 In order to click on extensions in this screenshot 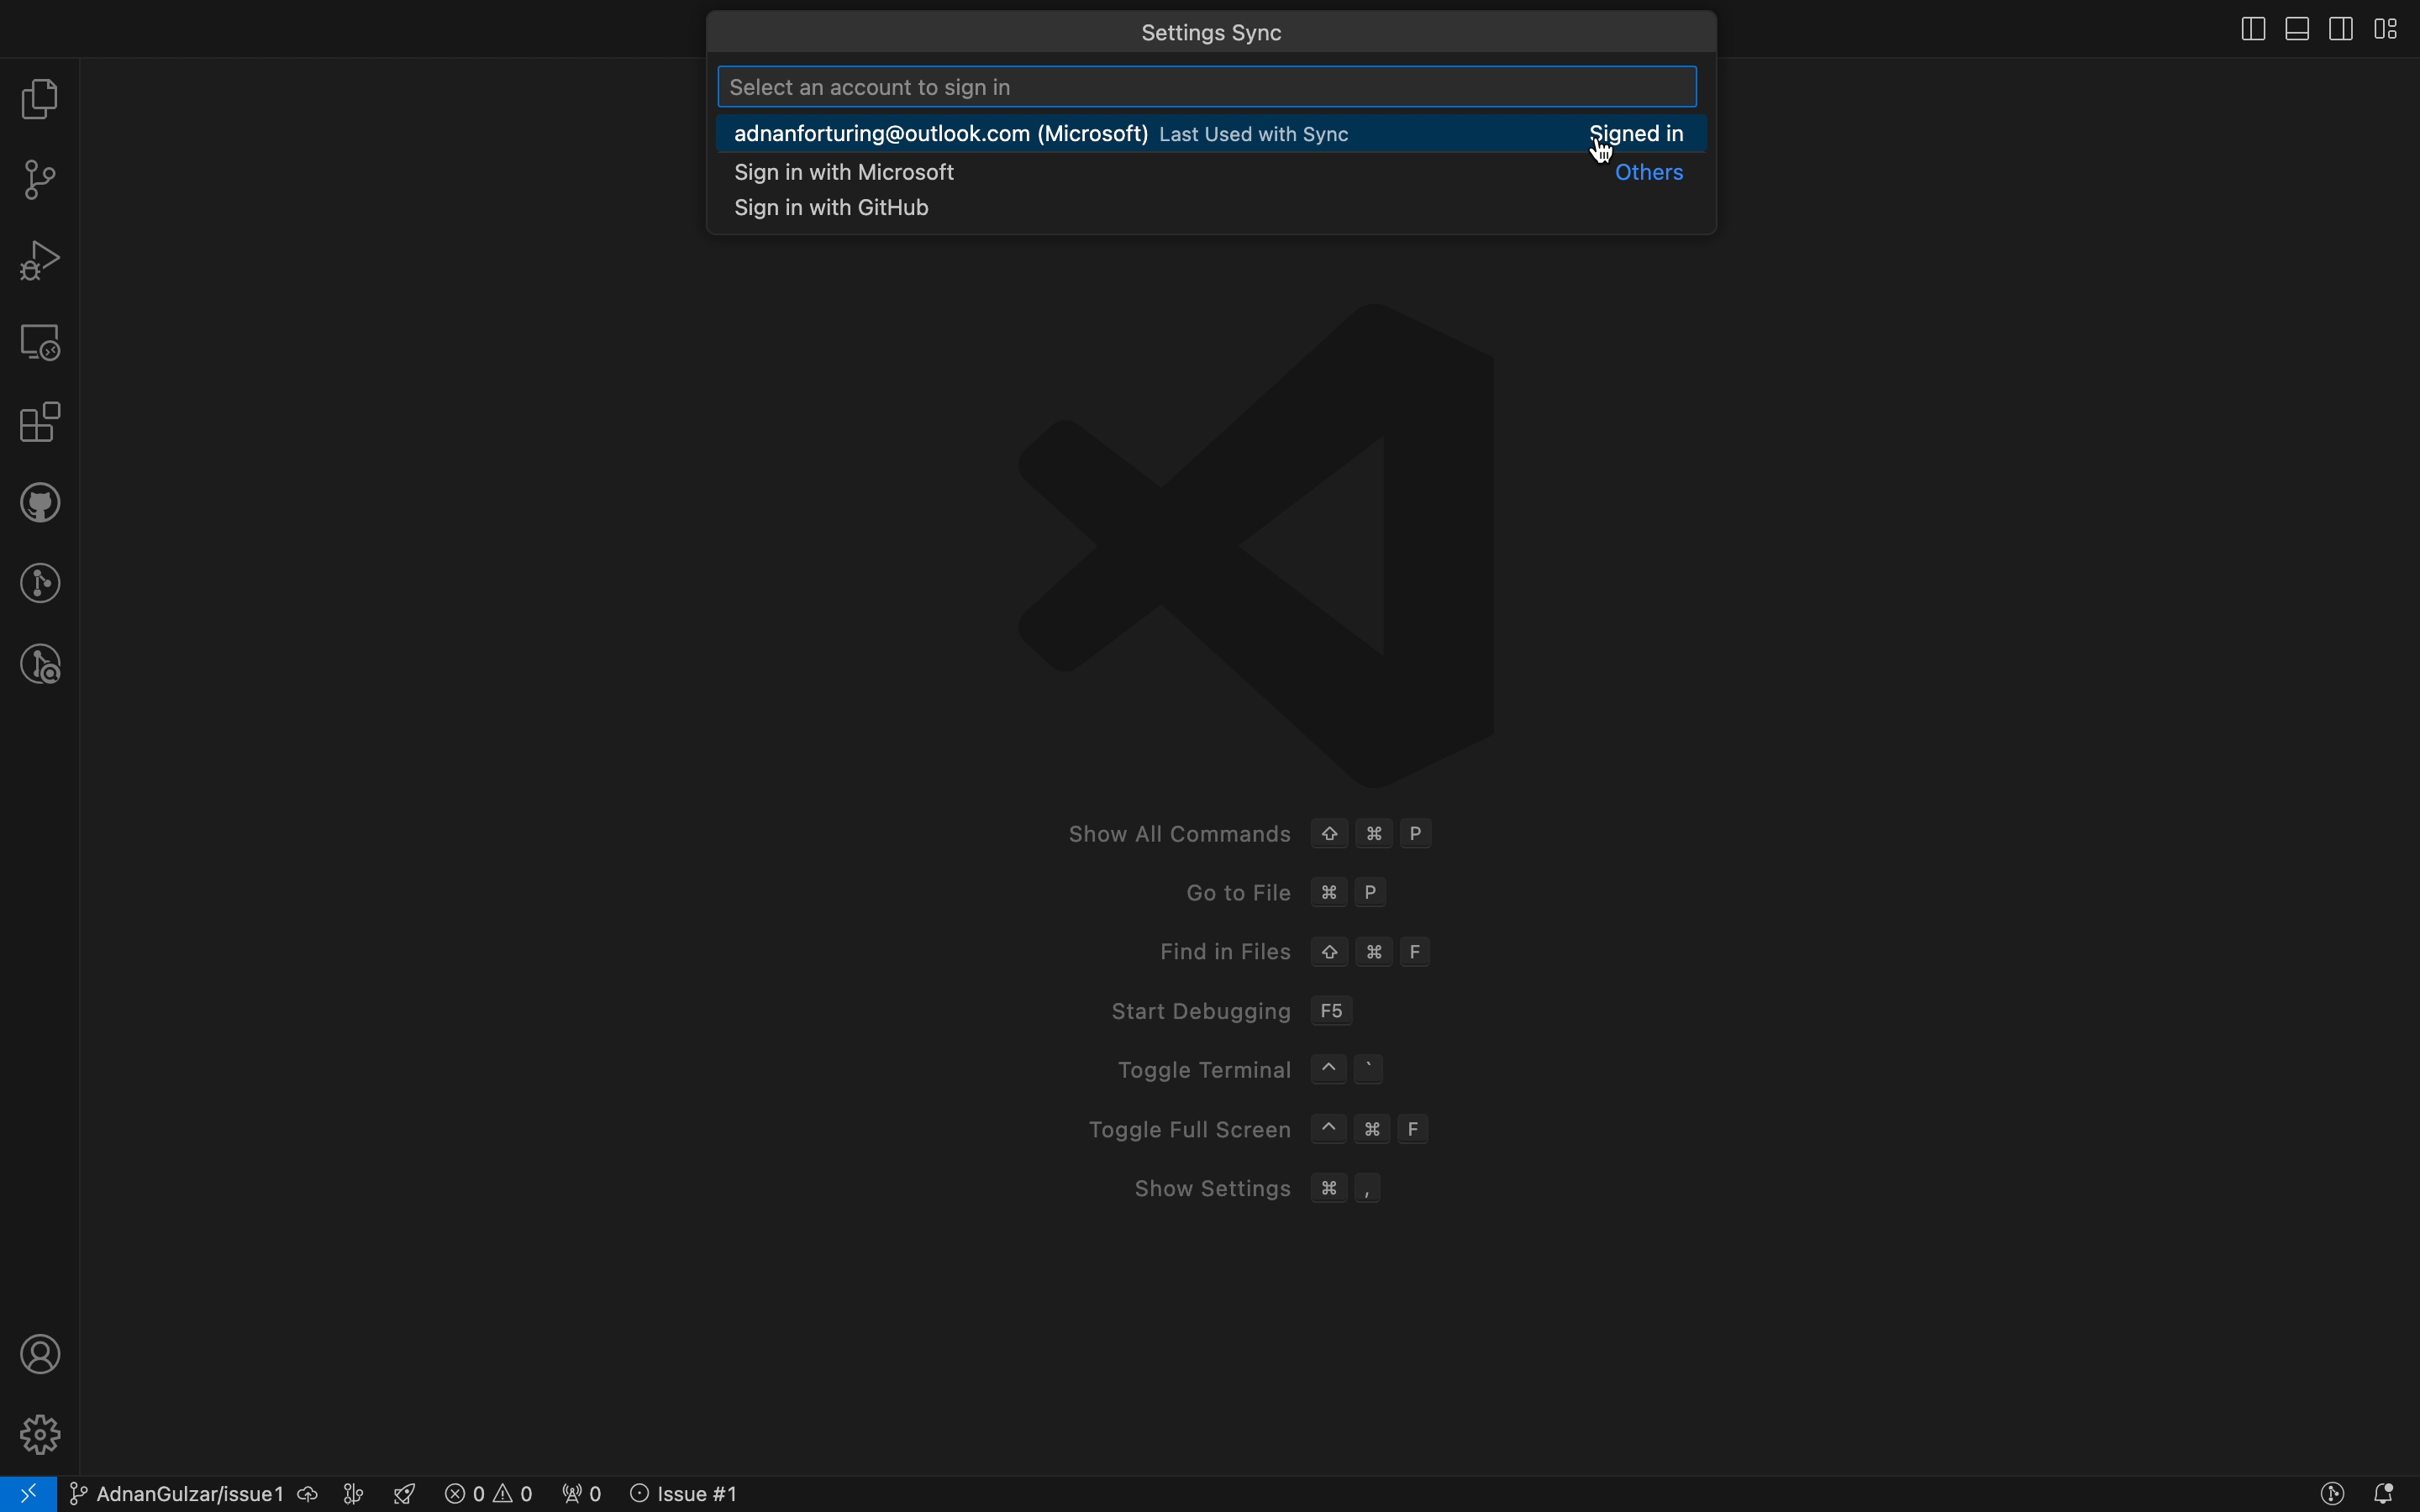, I will do `click(37, 424)`.